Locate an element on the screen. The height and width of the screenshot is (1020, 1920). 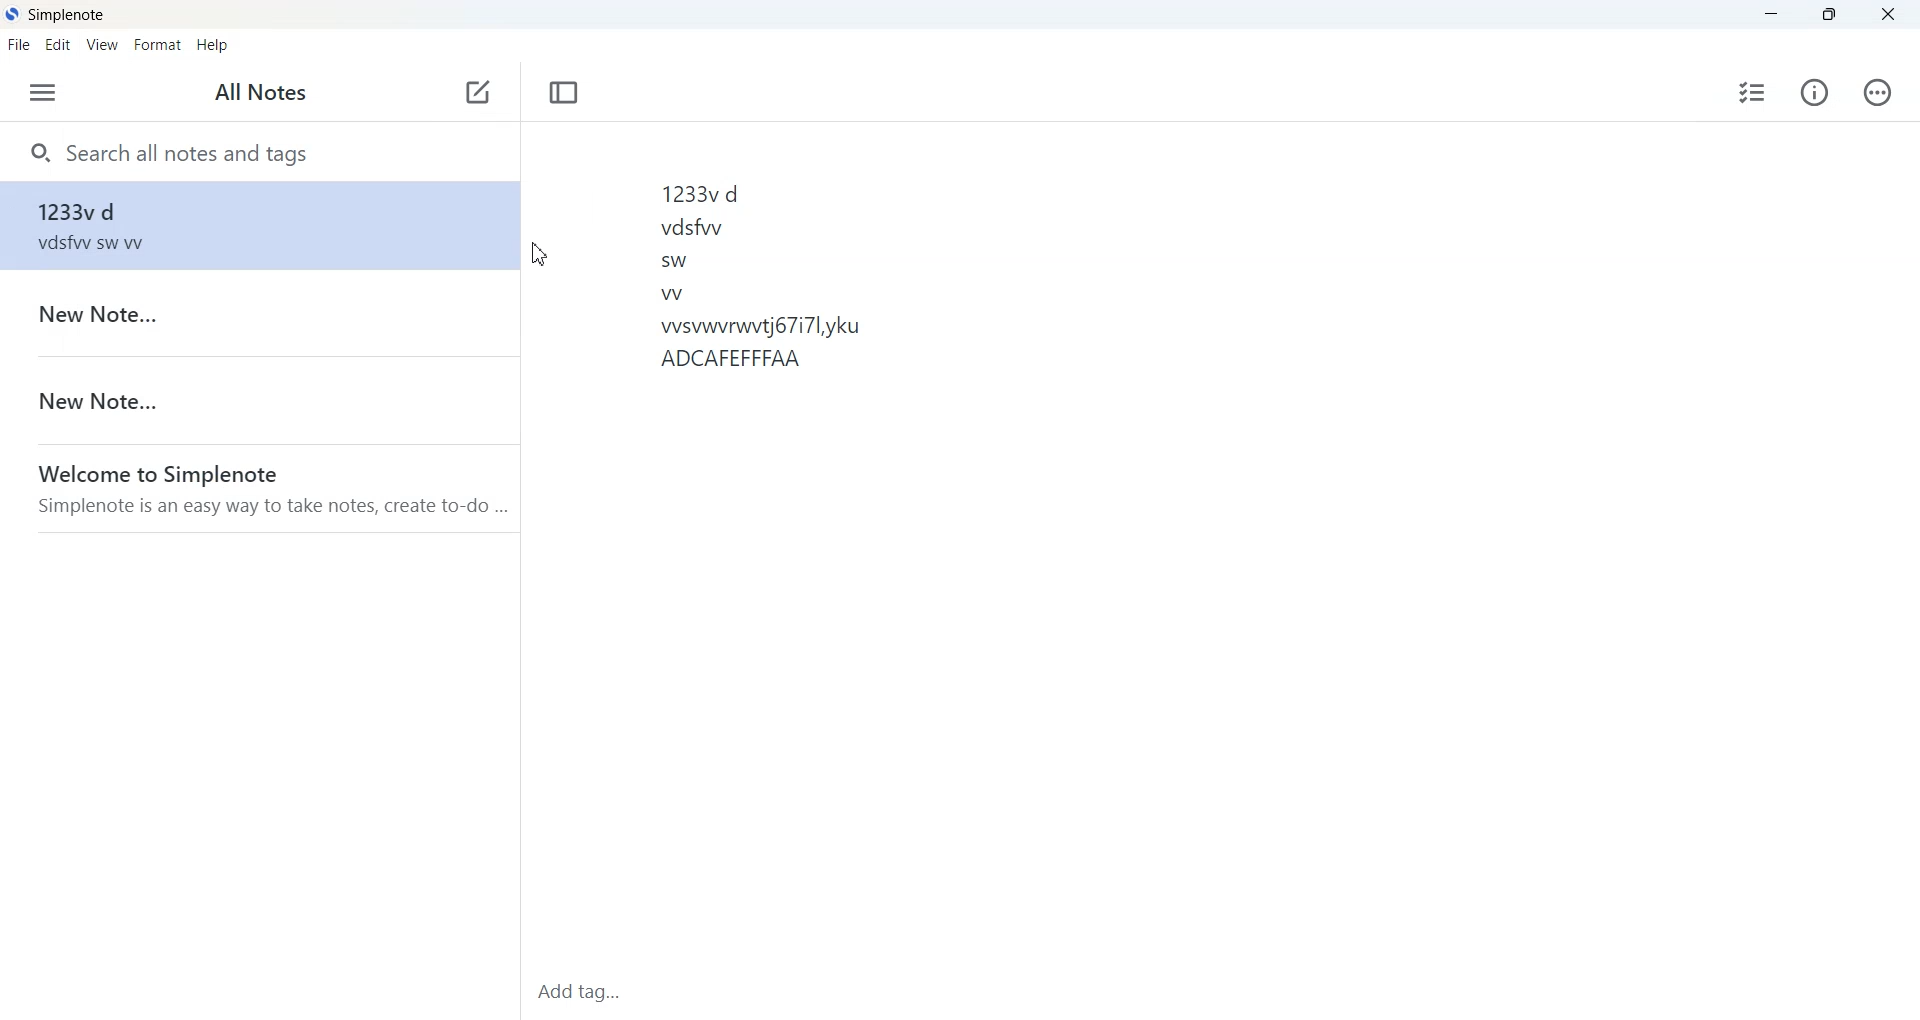
Actions is located at coordinates (1875, 92).